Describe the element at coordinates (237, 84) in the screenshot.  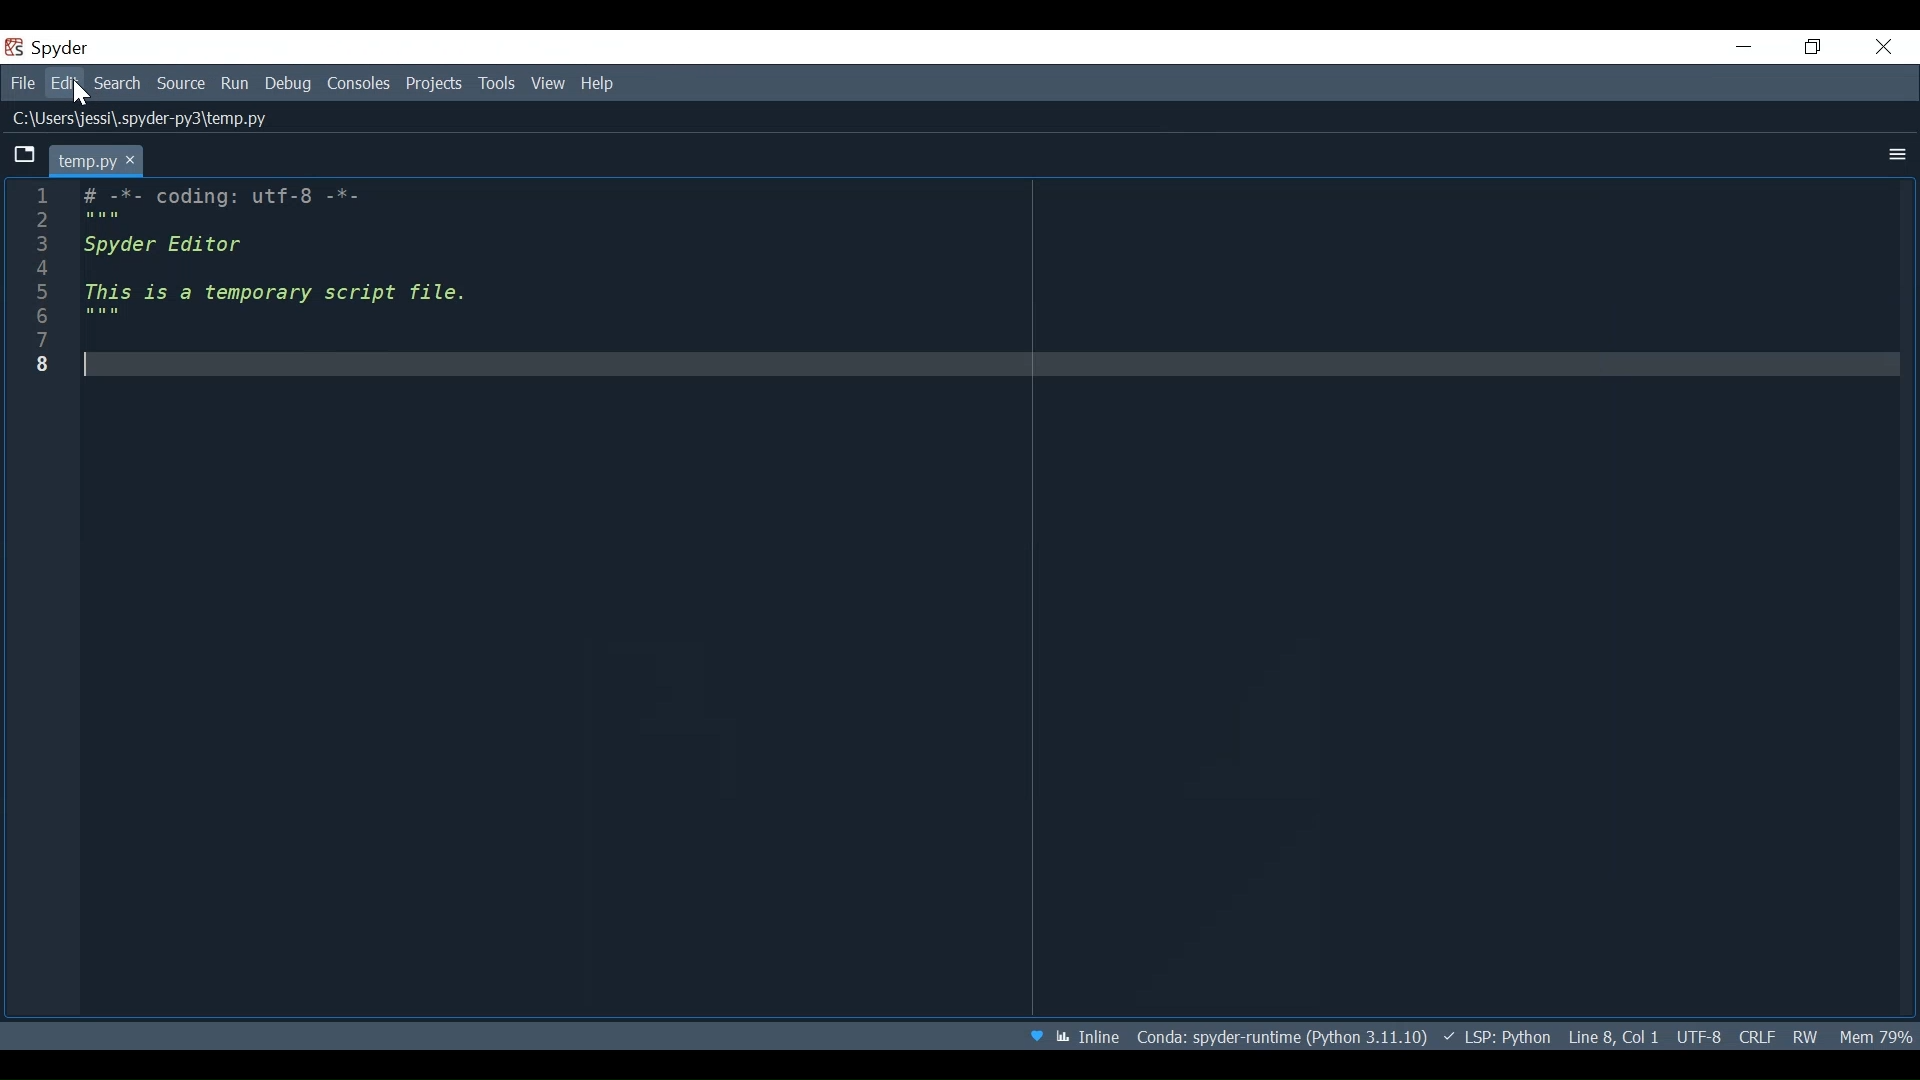
I see `Run` at that location.